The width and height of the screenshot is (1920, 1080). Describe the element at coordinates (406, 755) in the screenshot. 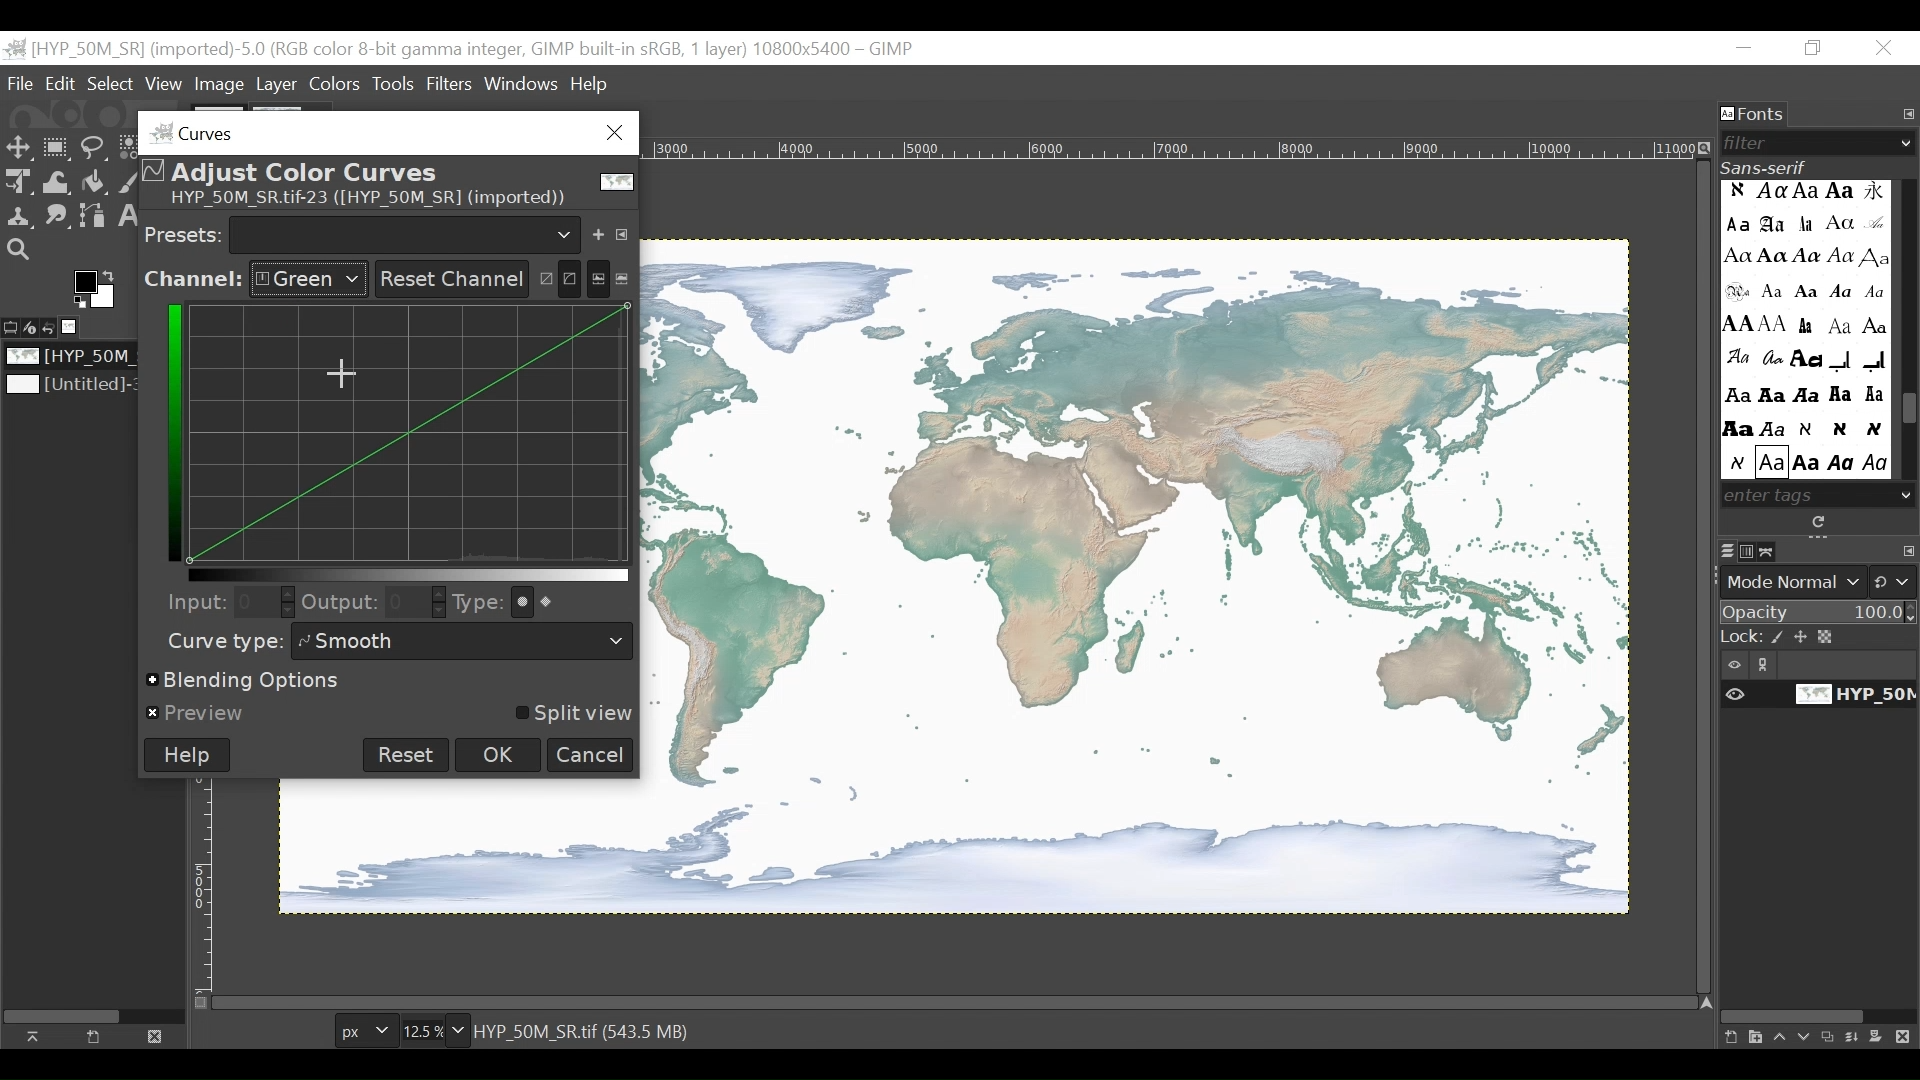

I see `Reset` at that location.